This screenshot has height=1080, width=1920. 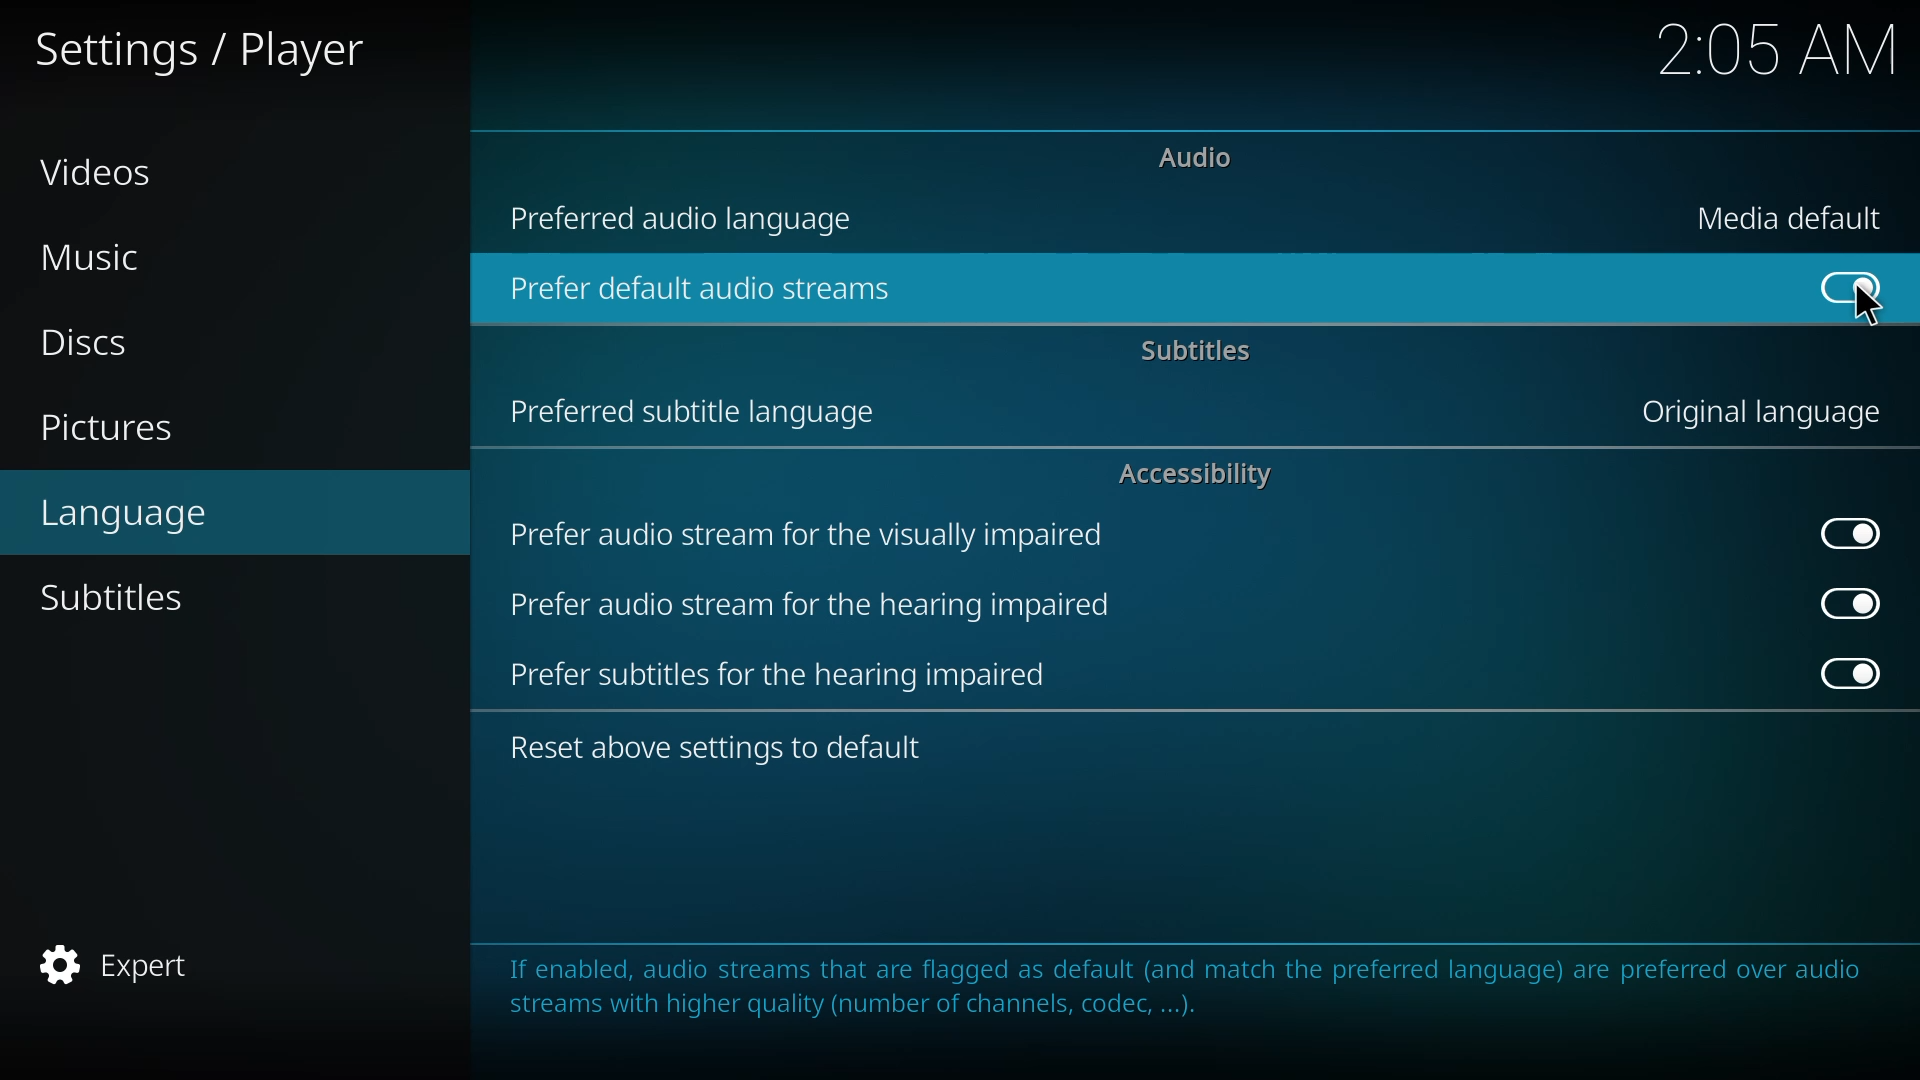 What do you see at coordinates (778, 673) in the screenshot?
I see `prefer subtitles for hearing impaired` at bounding box center [778, 673].